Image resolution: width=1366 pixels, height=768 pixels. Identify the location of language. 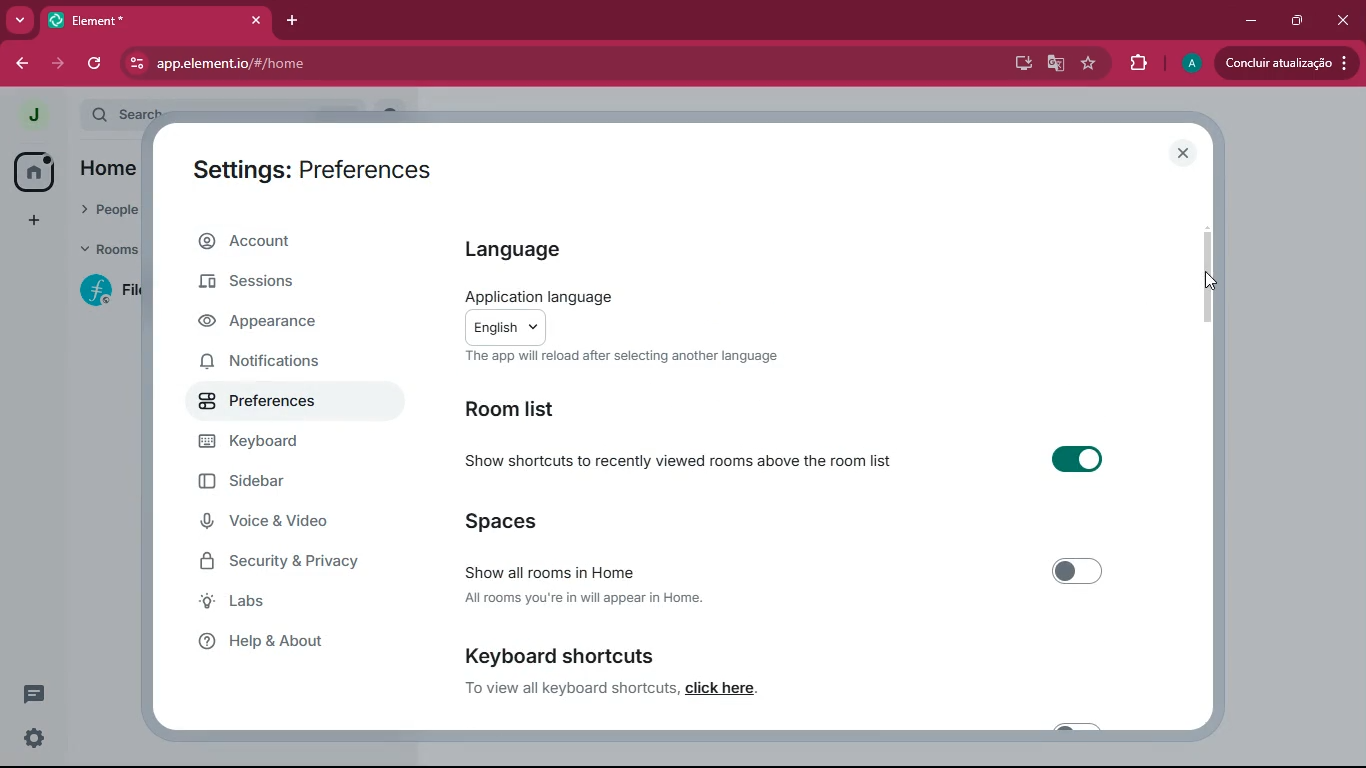
(535, 250).